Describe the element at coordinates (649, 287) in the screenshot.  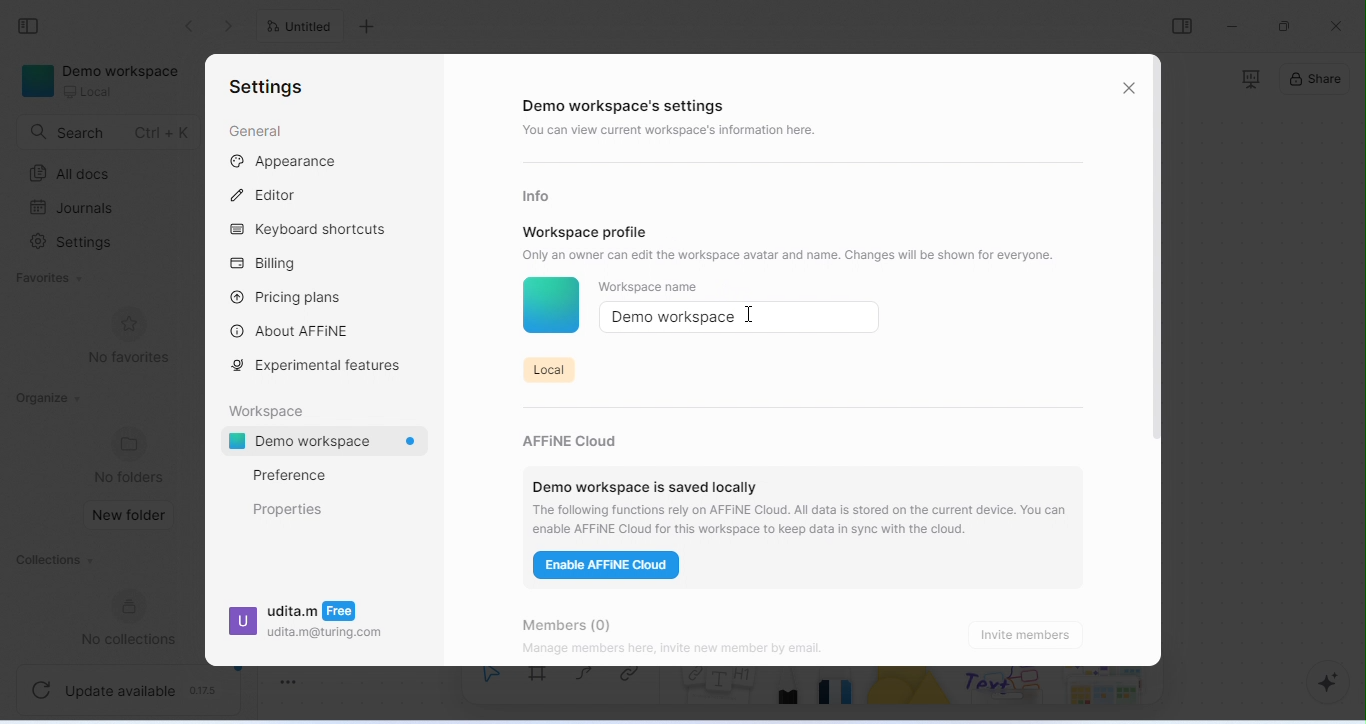
I see `workspace name` at that location.